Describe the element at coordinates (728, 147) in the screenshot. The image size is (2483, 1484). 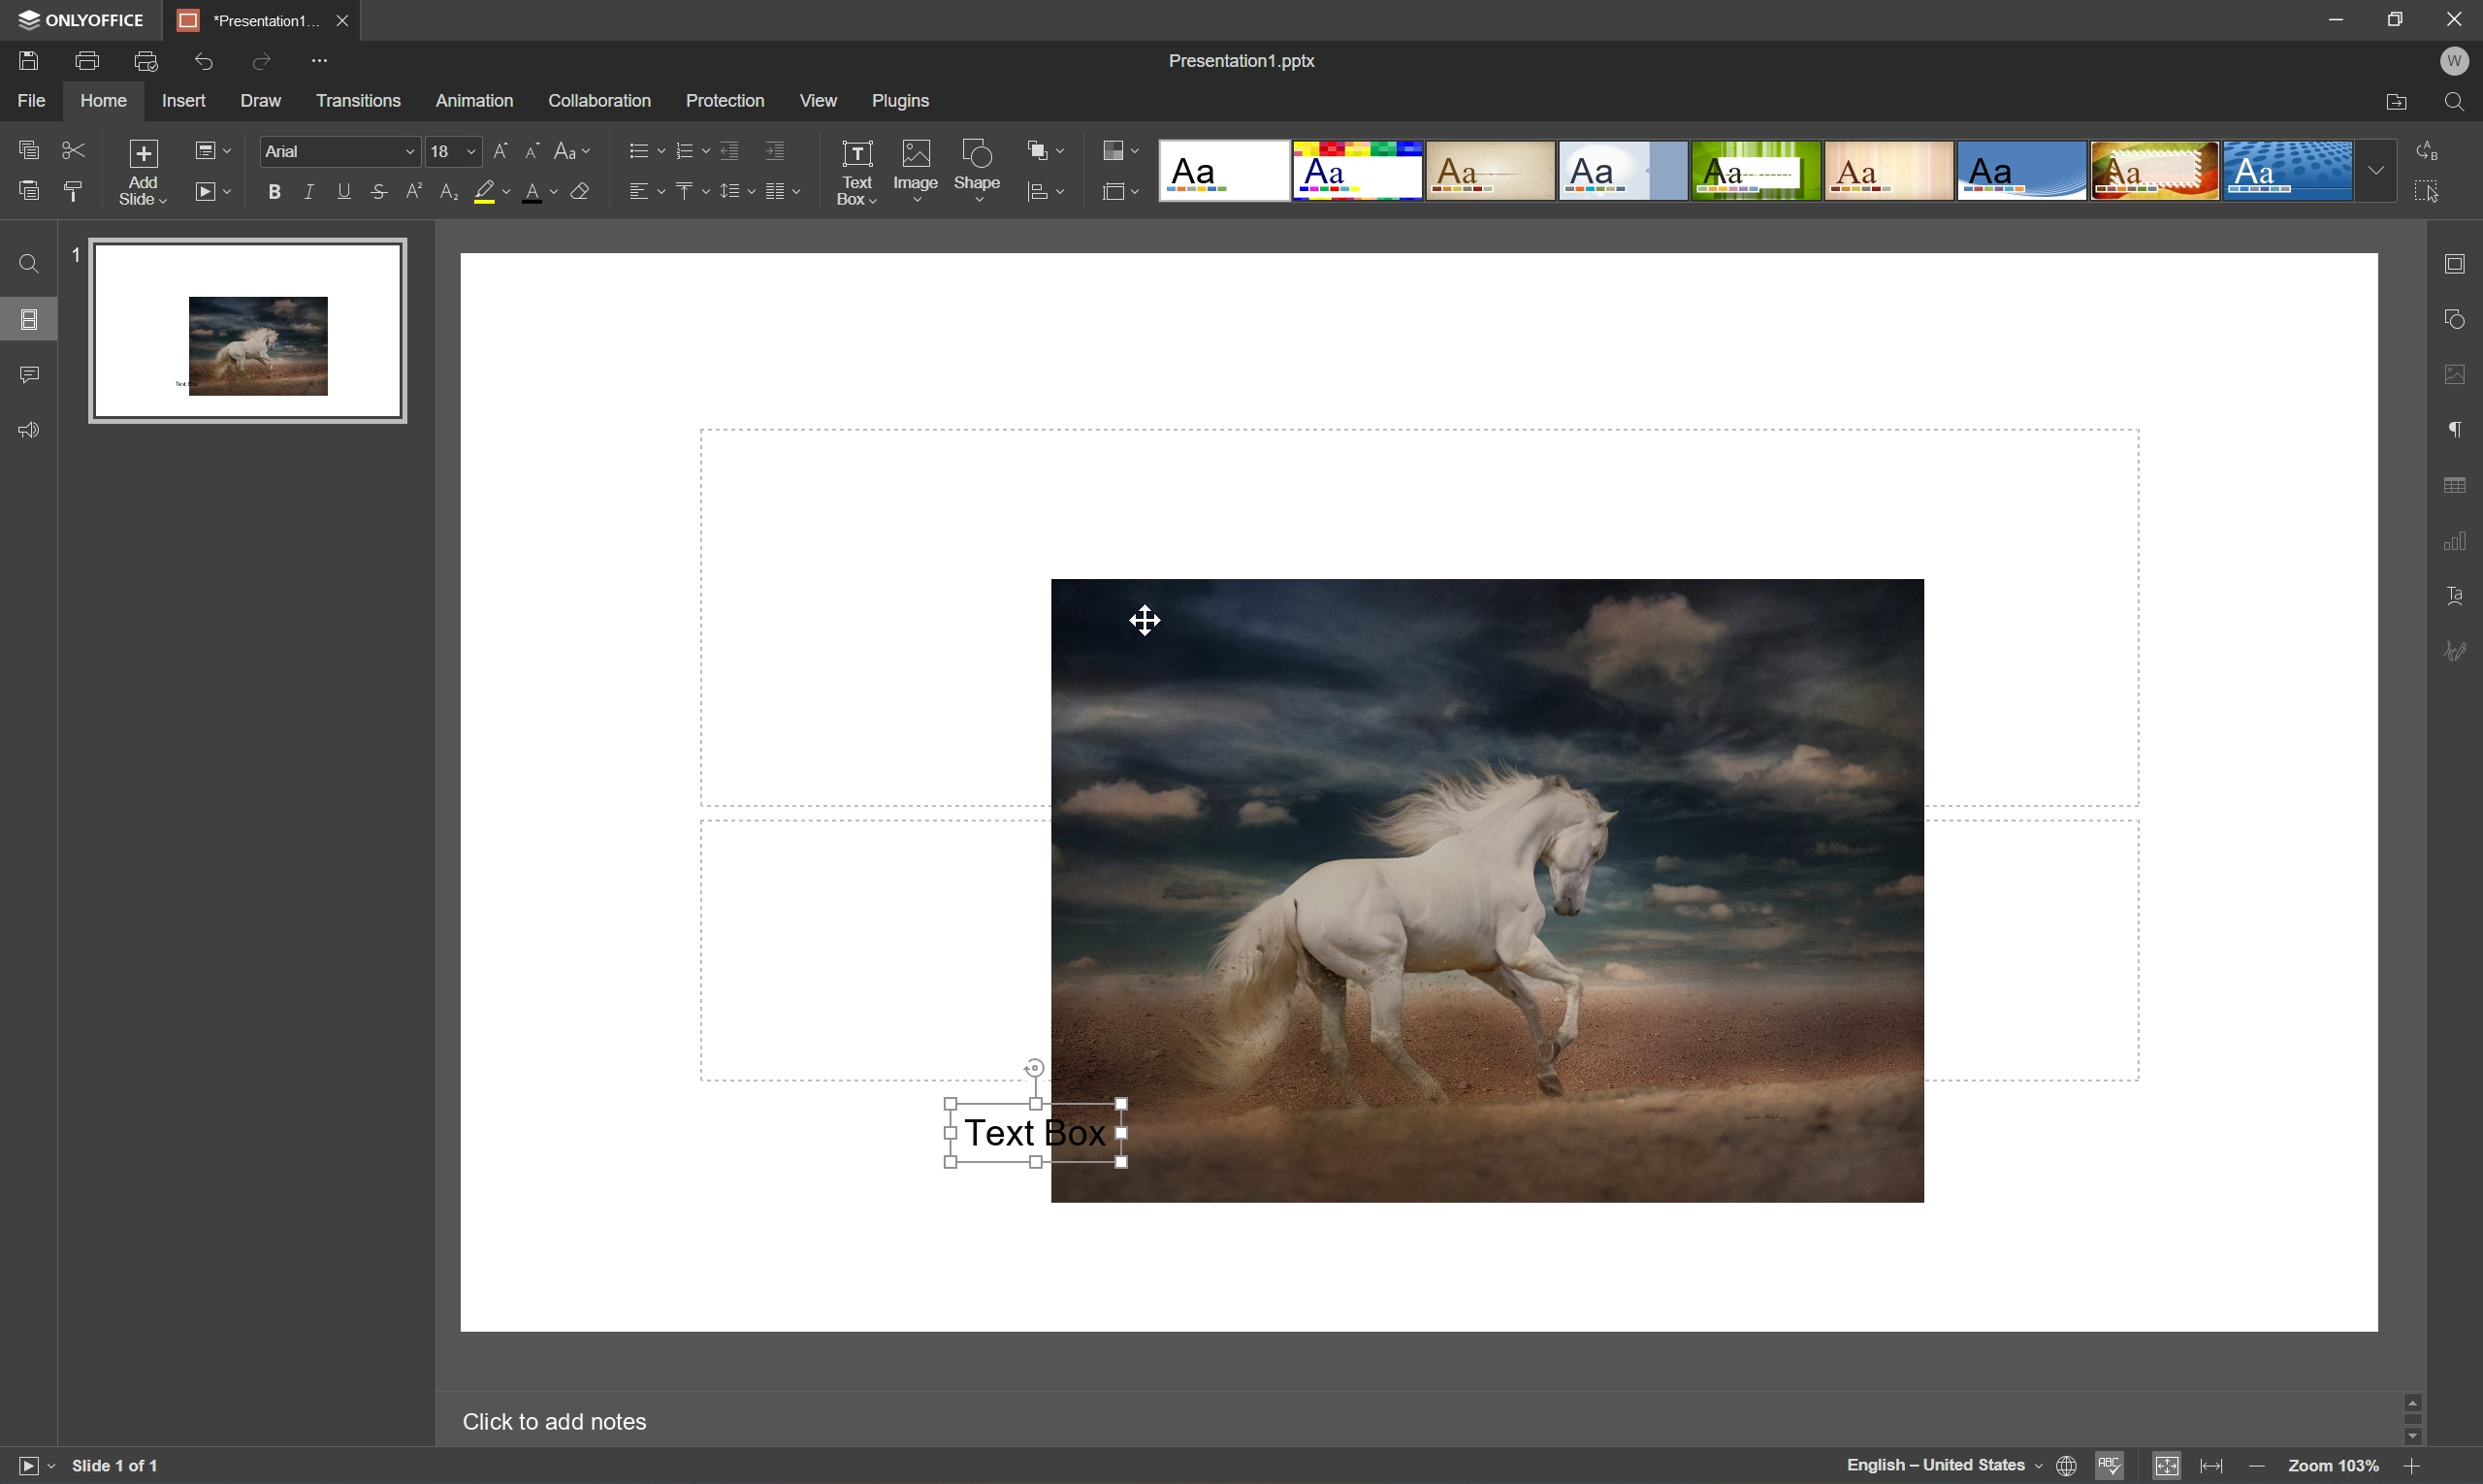
I see `Decrease indent` at that location.